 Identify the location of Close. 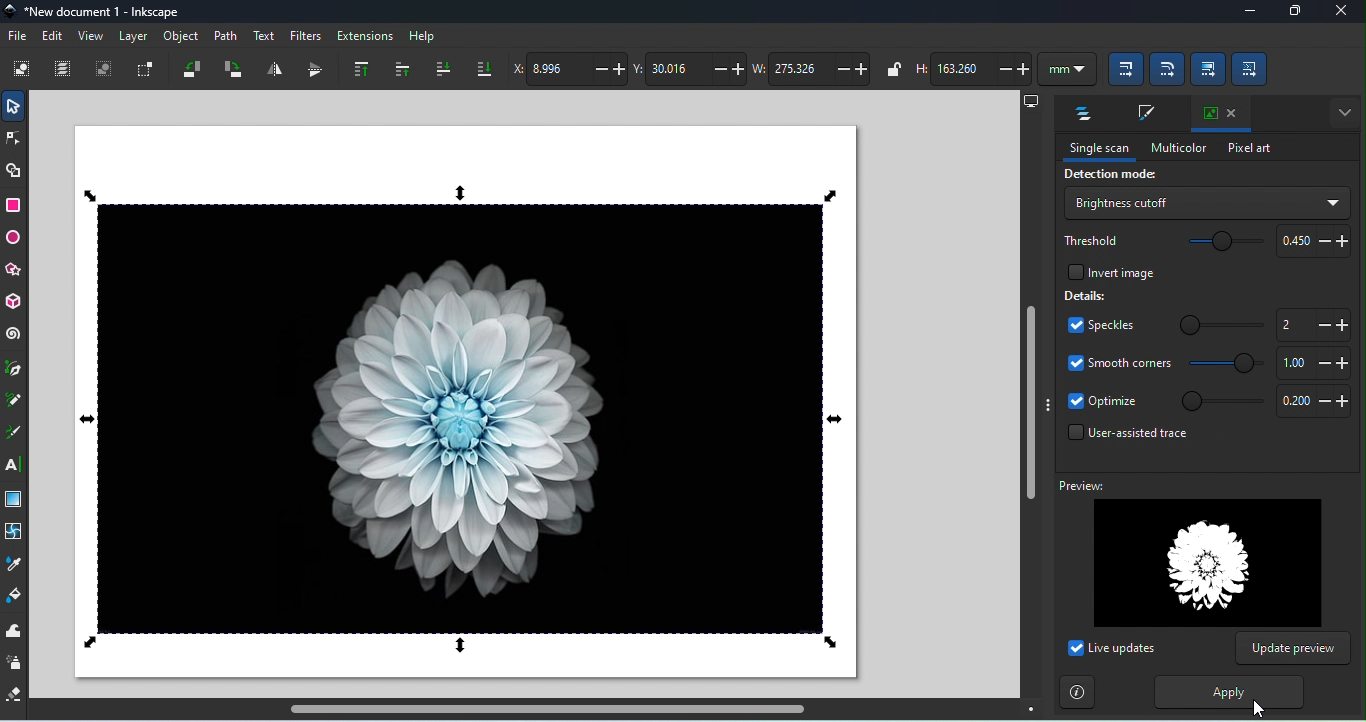
(1342, 12).